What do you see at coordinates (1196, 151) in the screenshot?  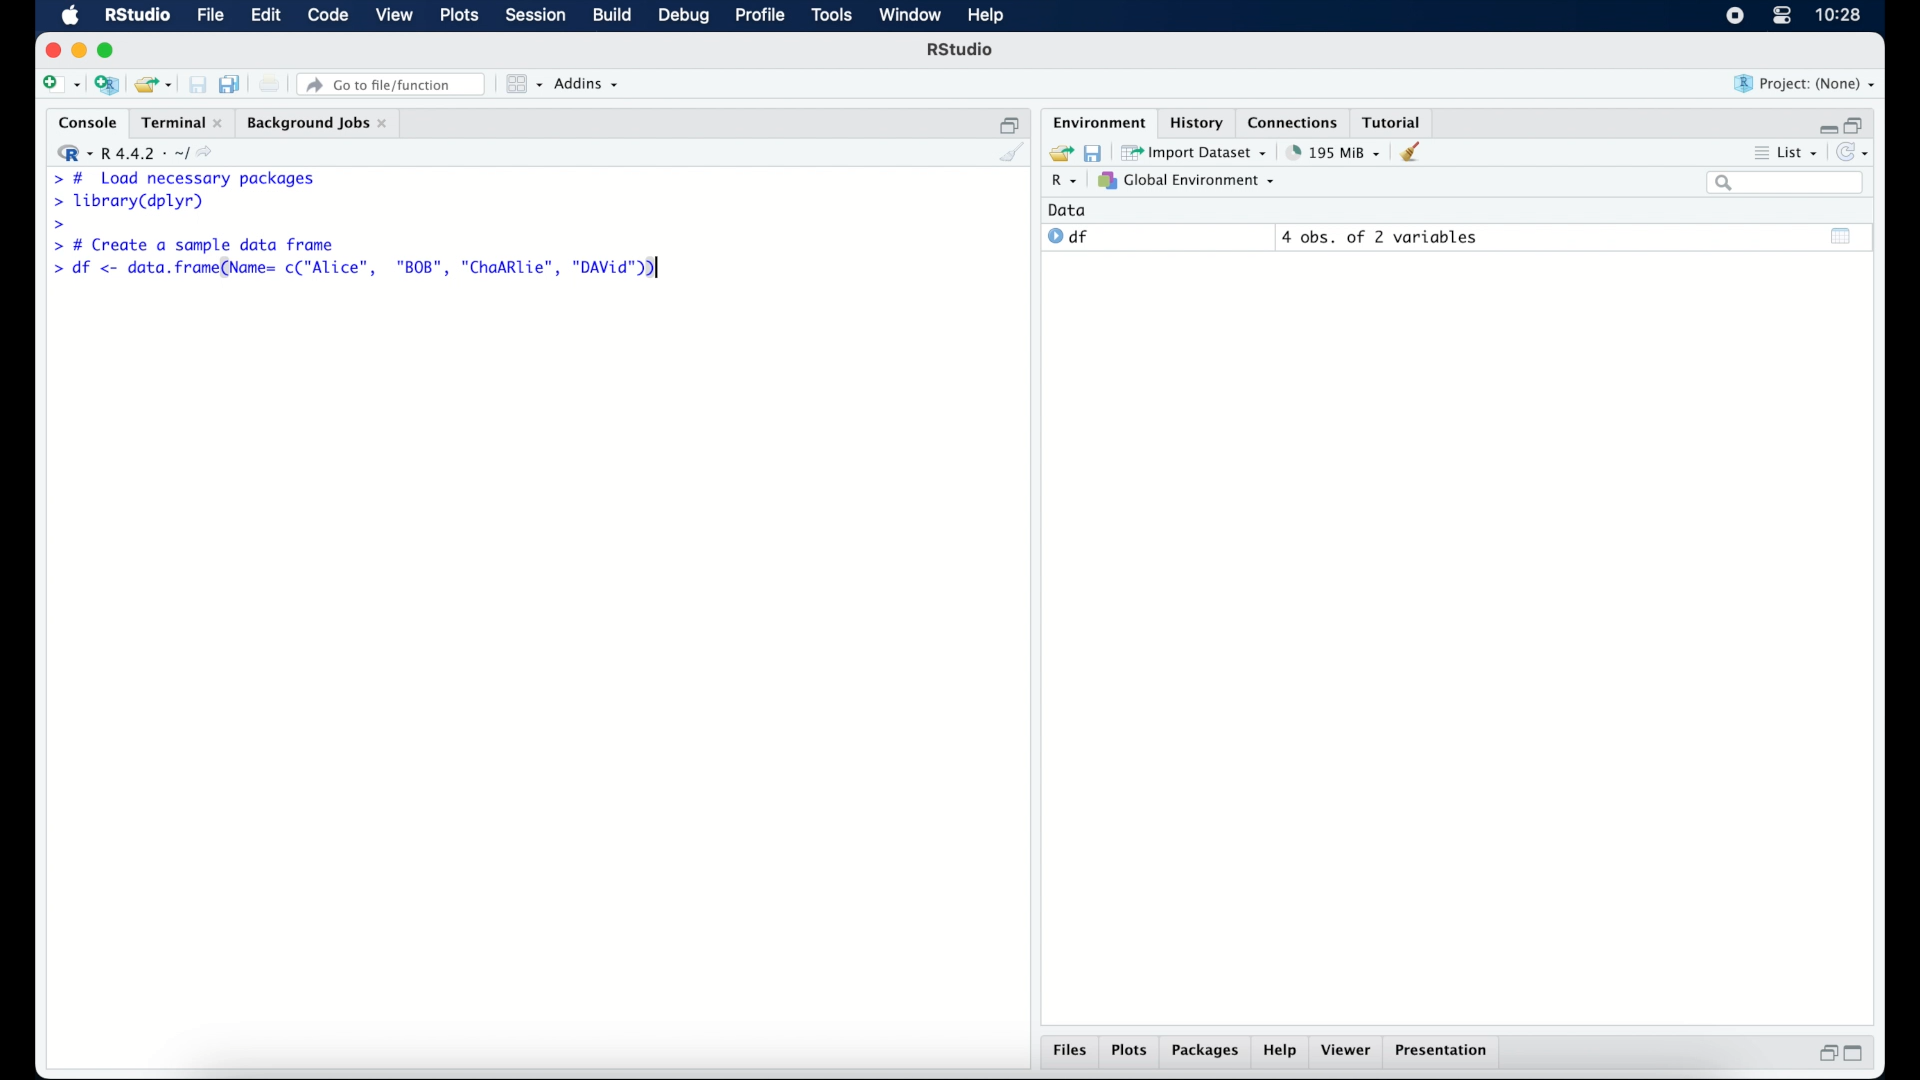 I see `import dataset` at bounding box center [1196, 151].